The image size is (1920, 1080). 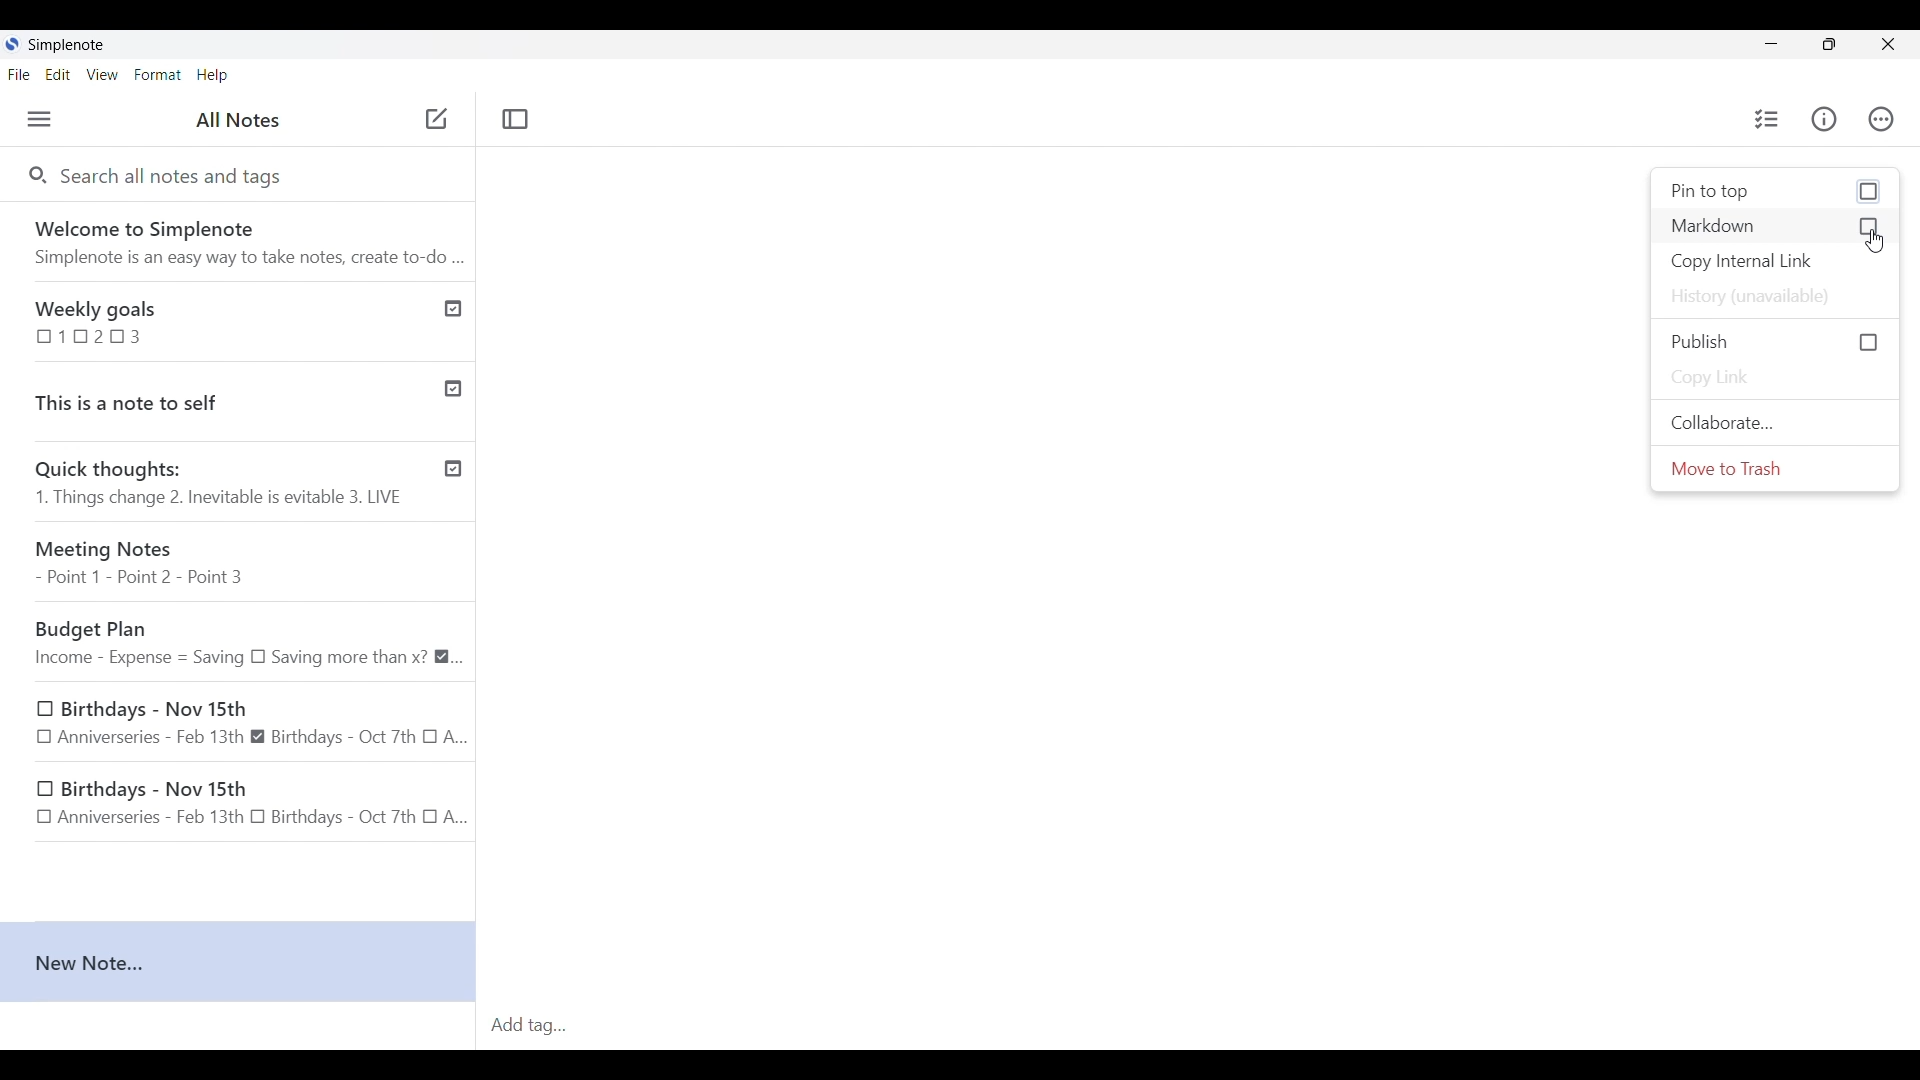 What do you see at coordinates (66, 45) in the screenshot?
I see `Software name` at bounding box center [66, 45].